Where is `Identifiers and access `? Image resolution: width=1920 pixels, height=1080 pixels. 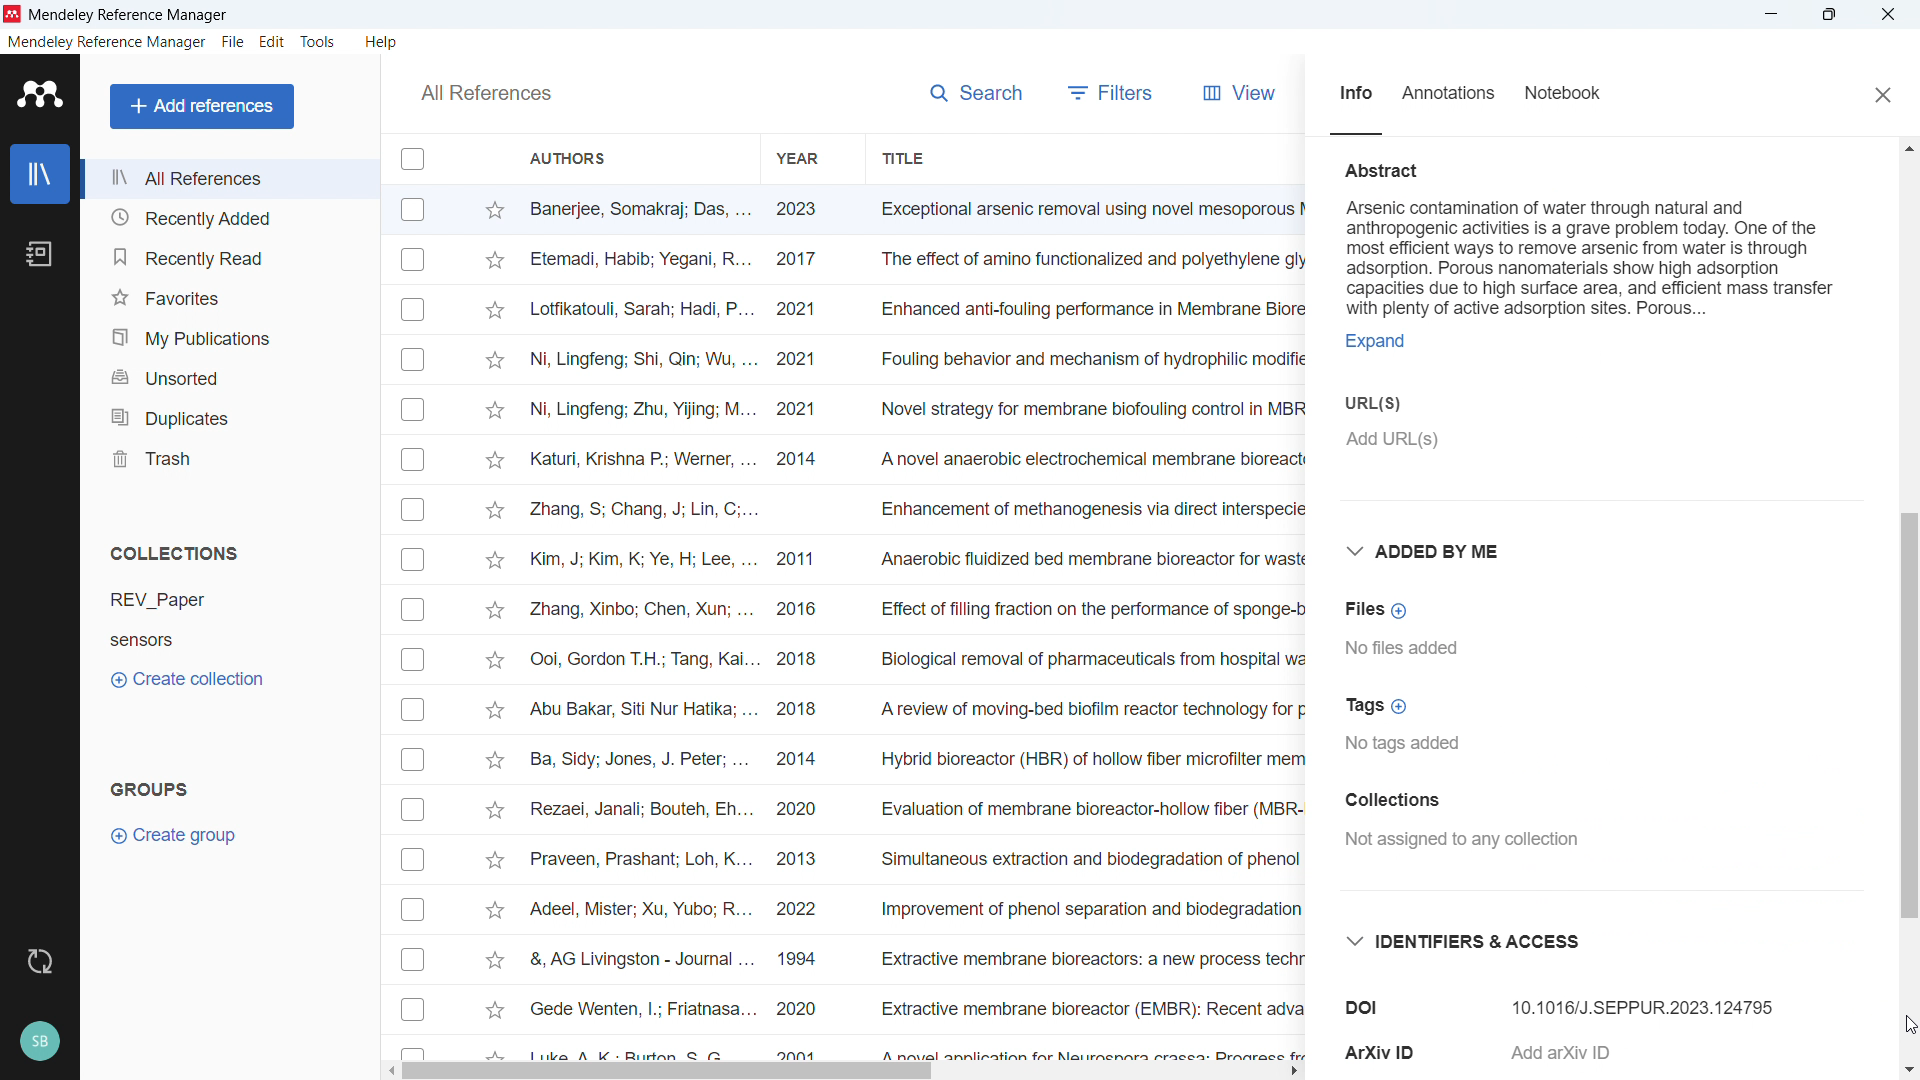
Identifiers and access  is located at coordinates (1469, 936).